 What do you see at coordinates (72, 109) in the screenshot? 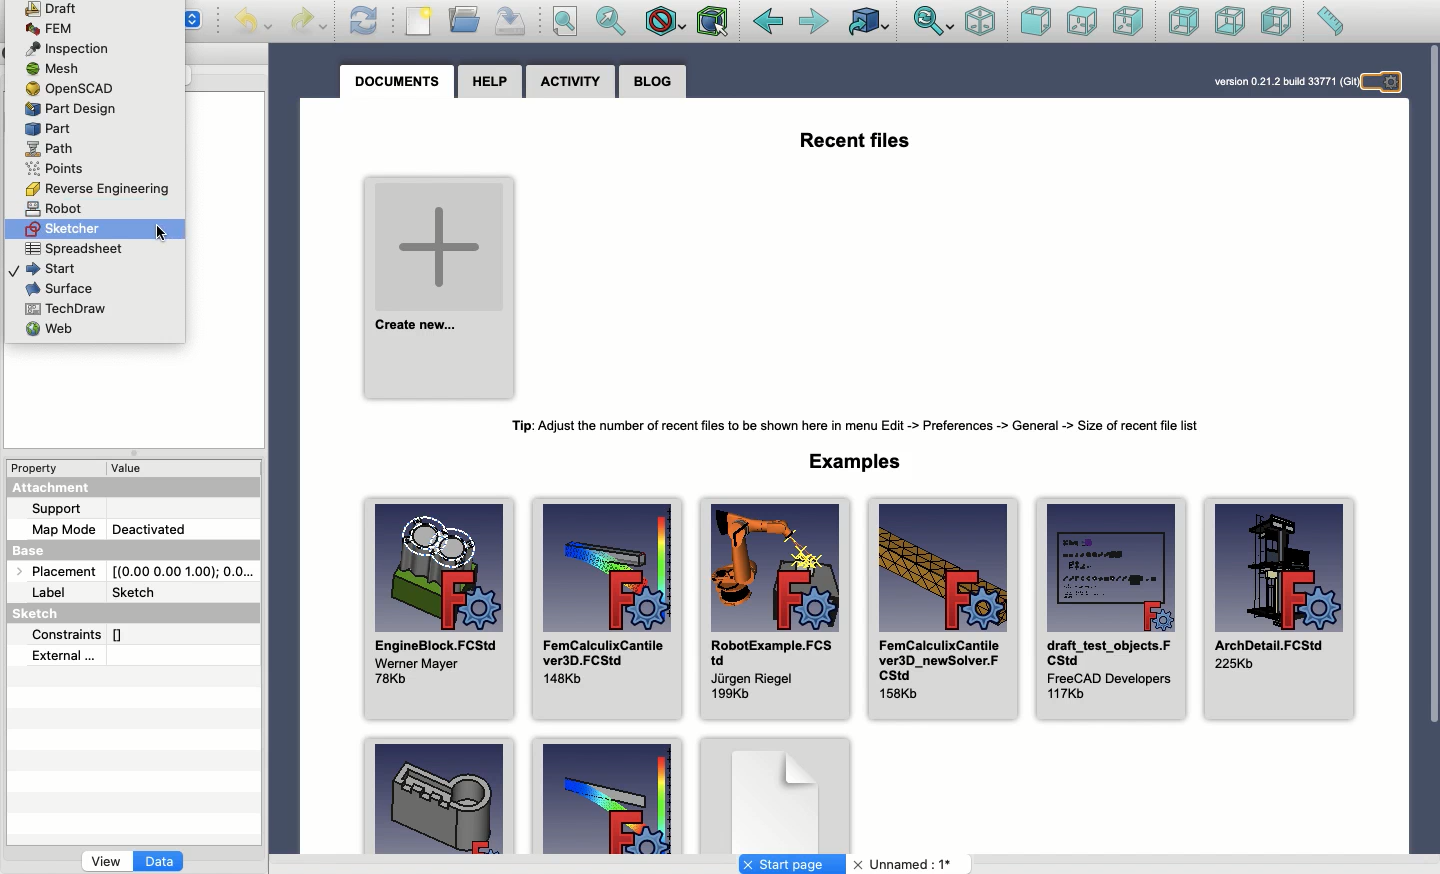
I see `Part design` at bounding box center [72, 109].